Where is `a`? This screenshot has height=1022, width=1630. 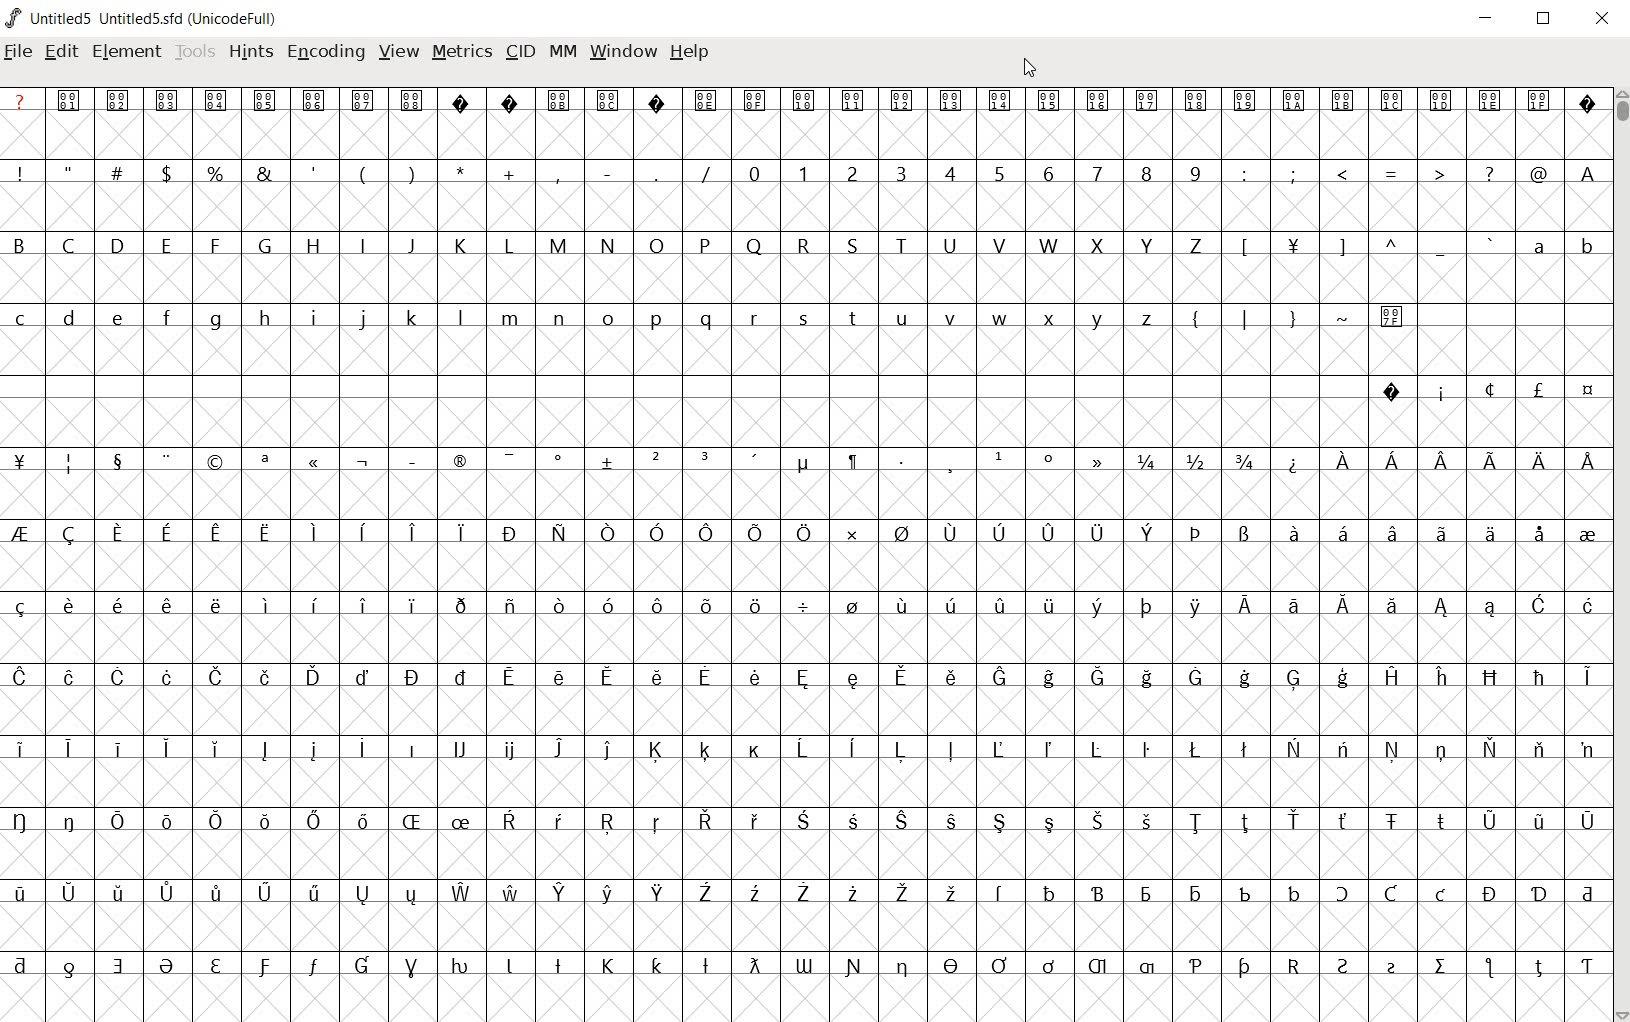 a is located at coordinates (1540, 245).